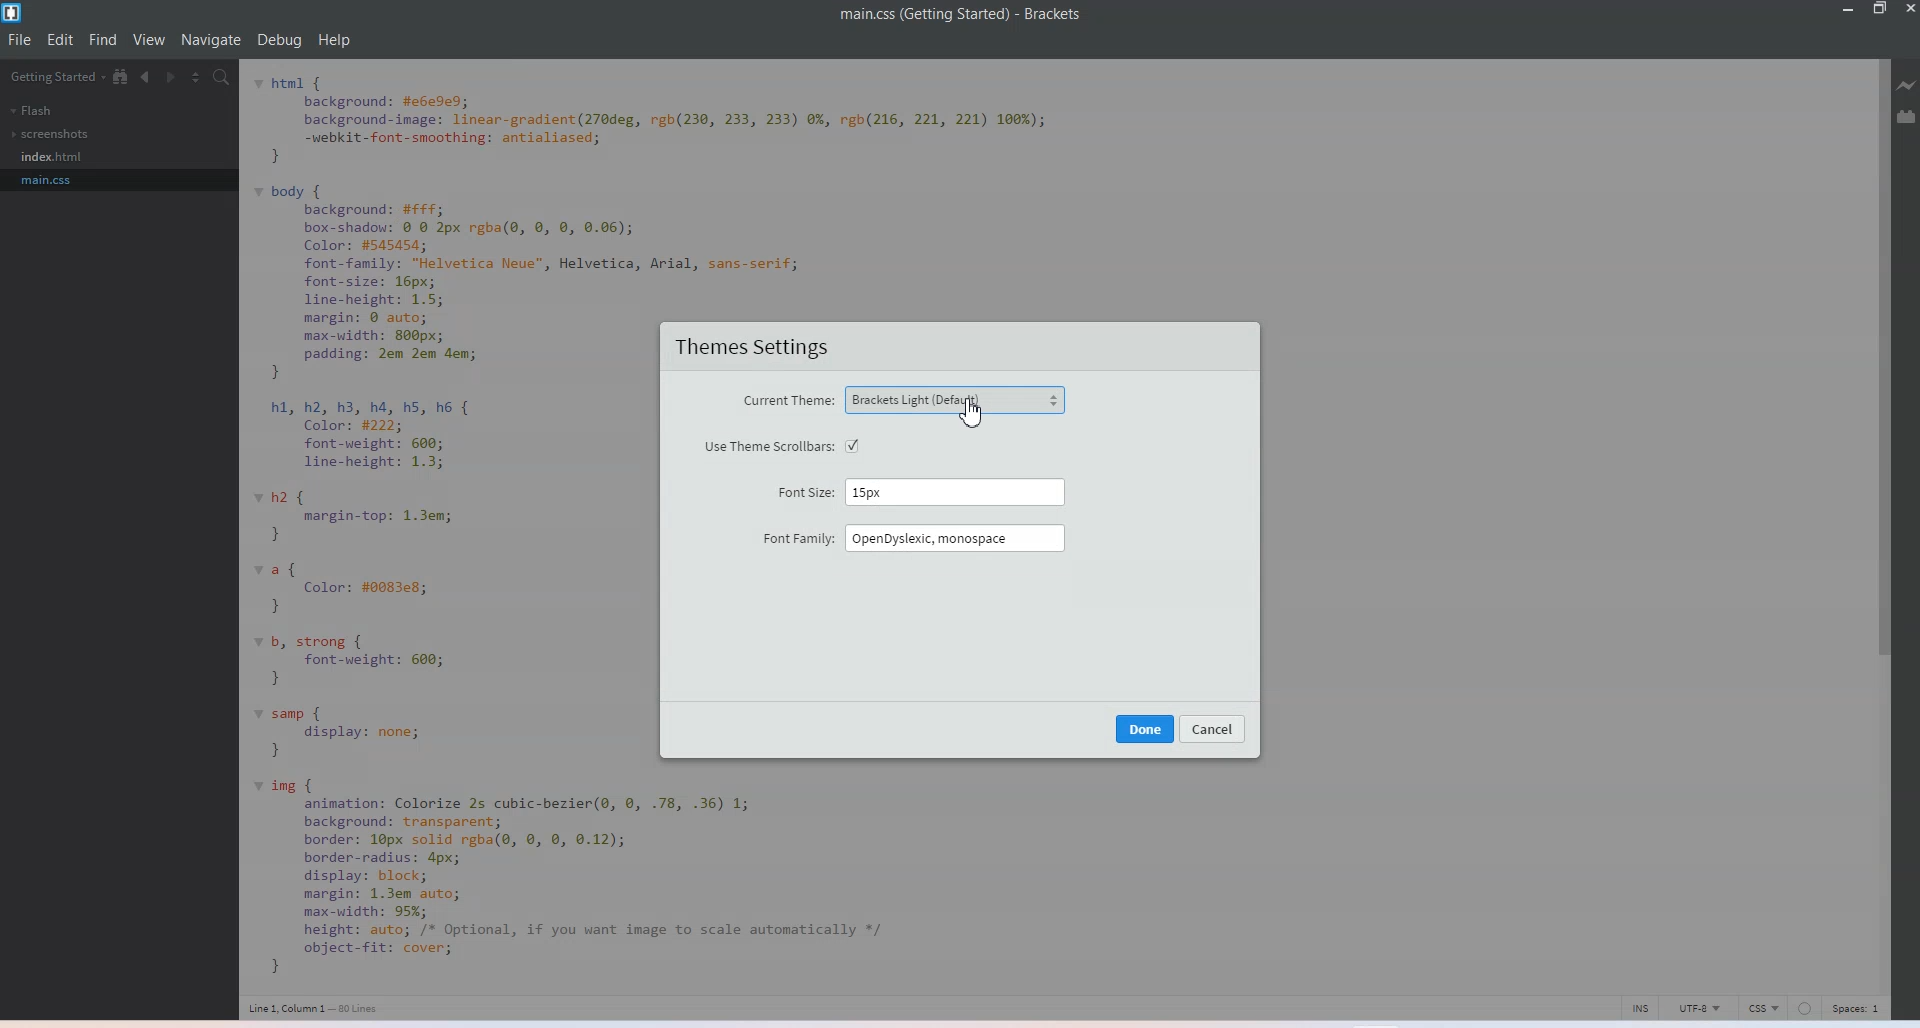  I want to click on Flash, so click(31, 110).